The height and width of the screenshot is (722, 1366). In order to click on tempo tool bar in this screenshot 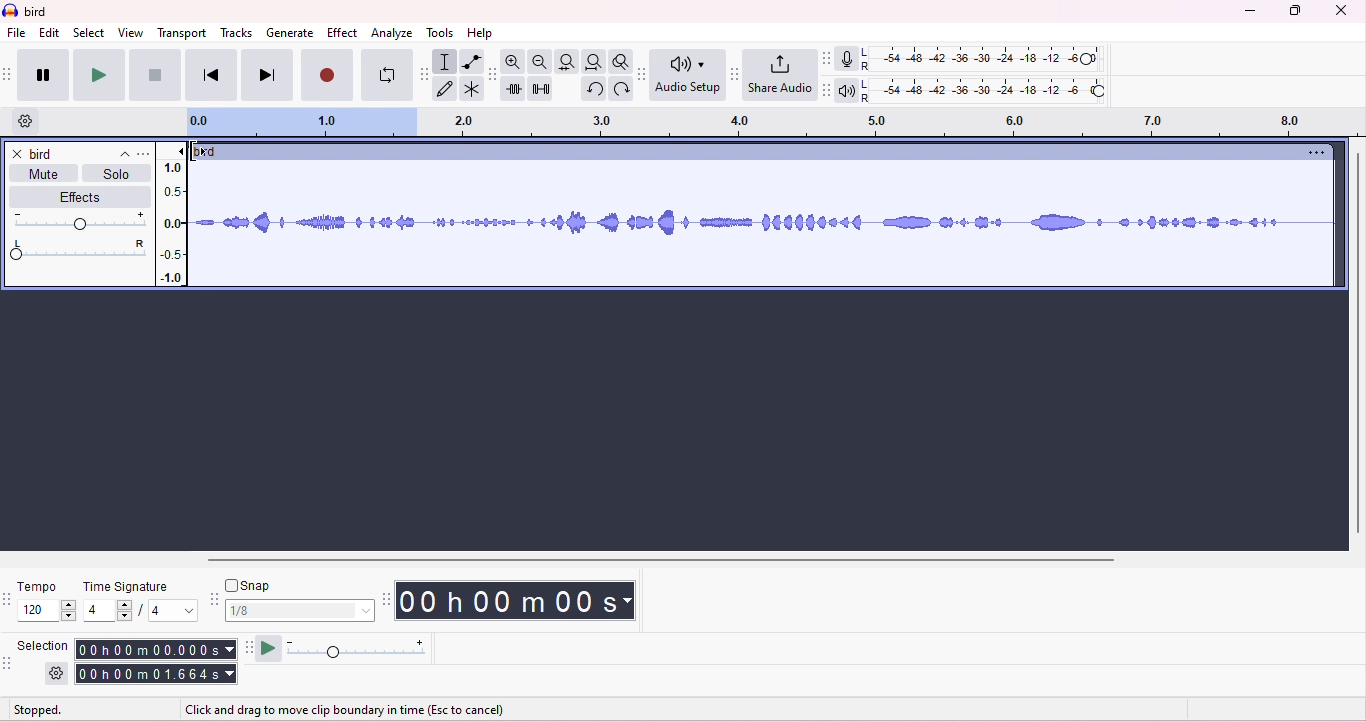, I will do `click(9, 599)`.